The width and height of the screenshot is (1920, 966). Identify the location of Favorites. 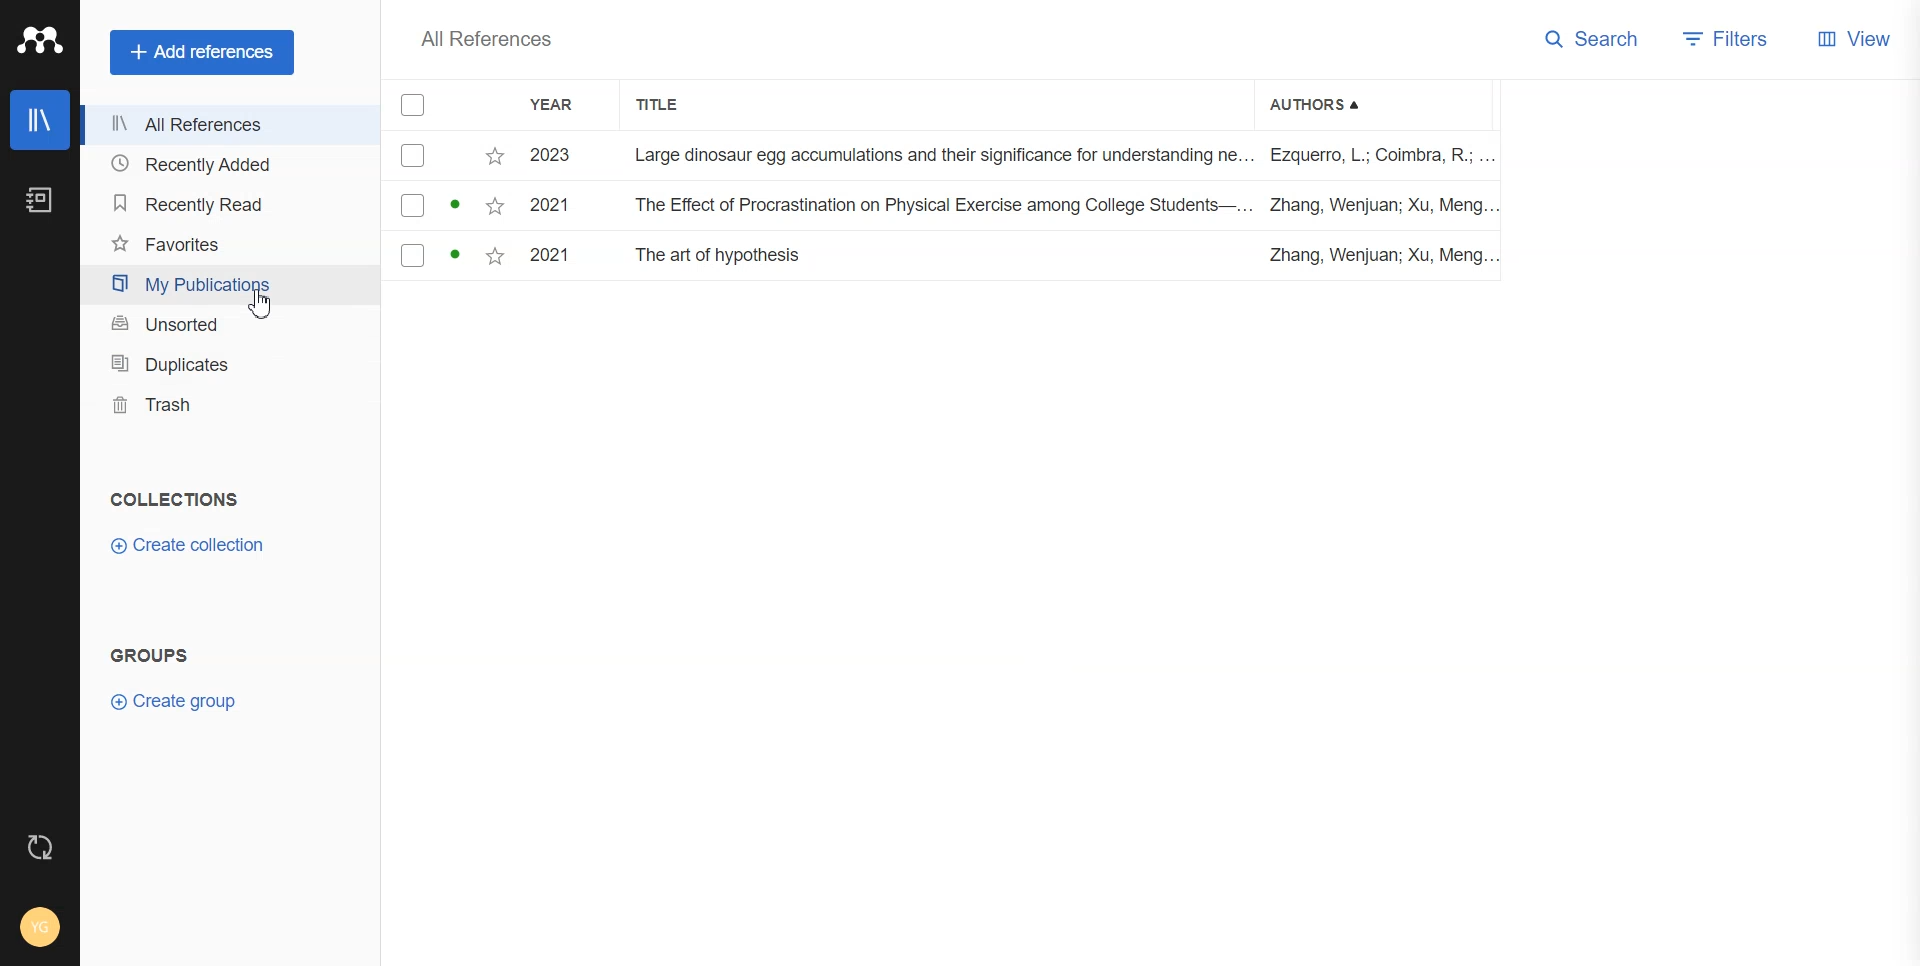
(495, 207).